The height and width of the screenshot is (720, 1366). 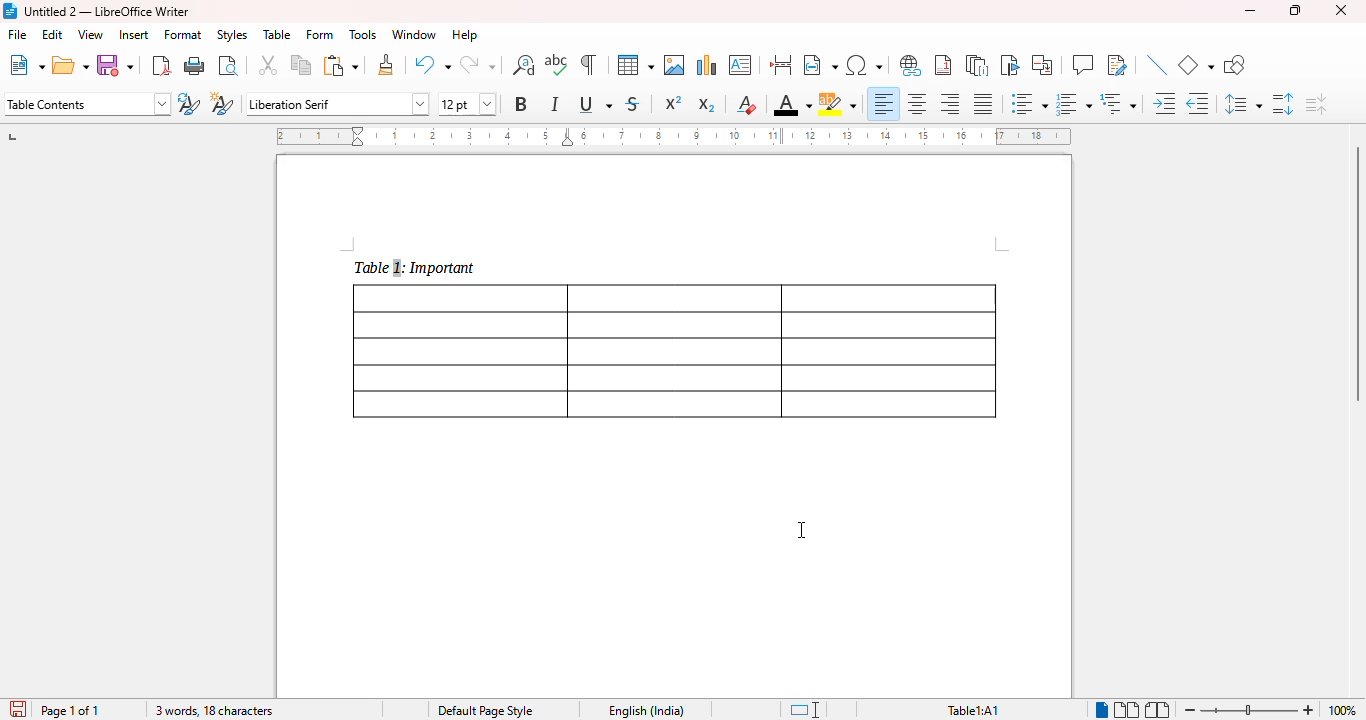 What do you see at coordinates (1354, 274) in the screenshot?
I see `vertical scroll bar` at bounding box center [1354, 274].